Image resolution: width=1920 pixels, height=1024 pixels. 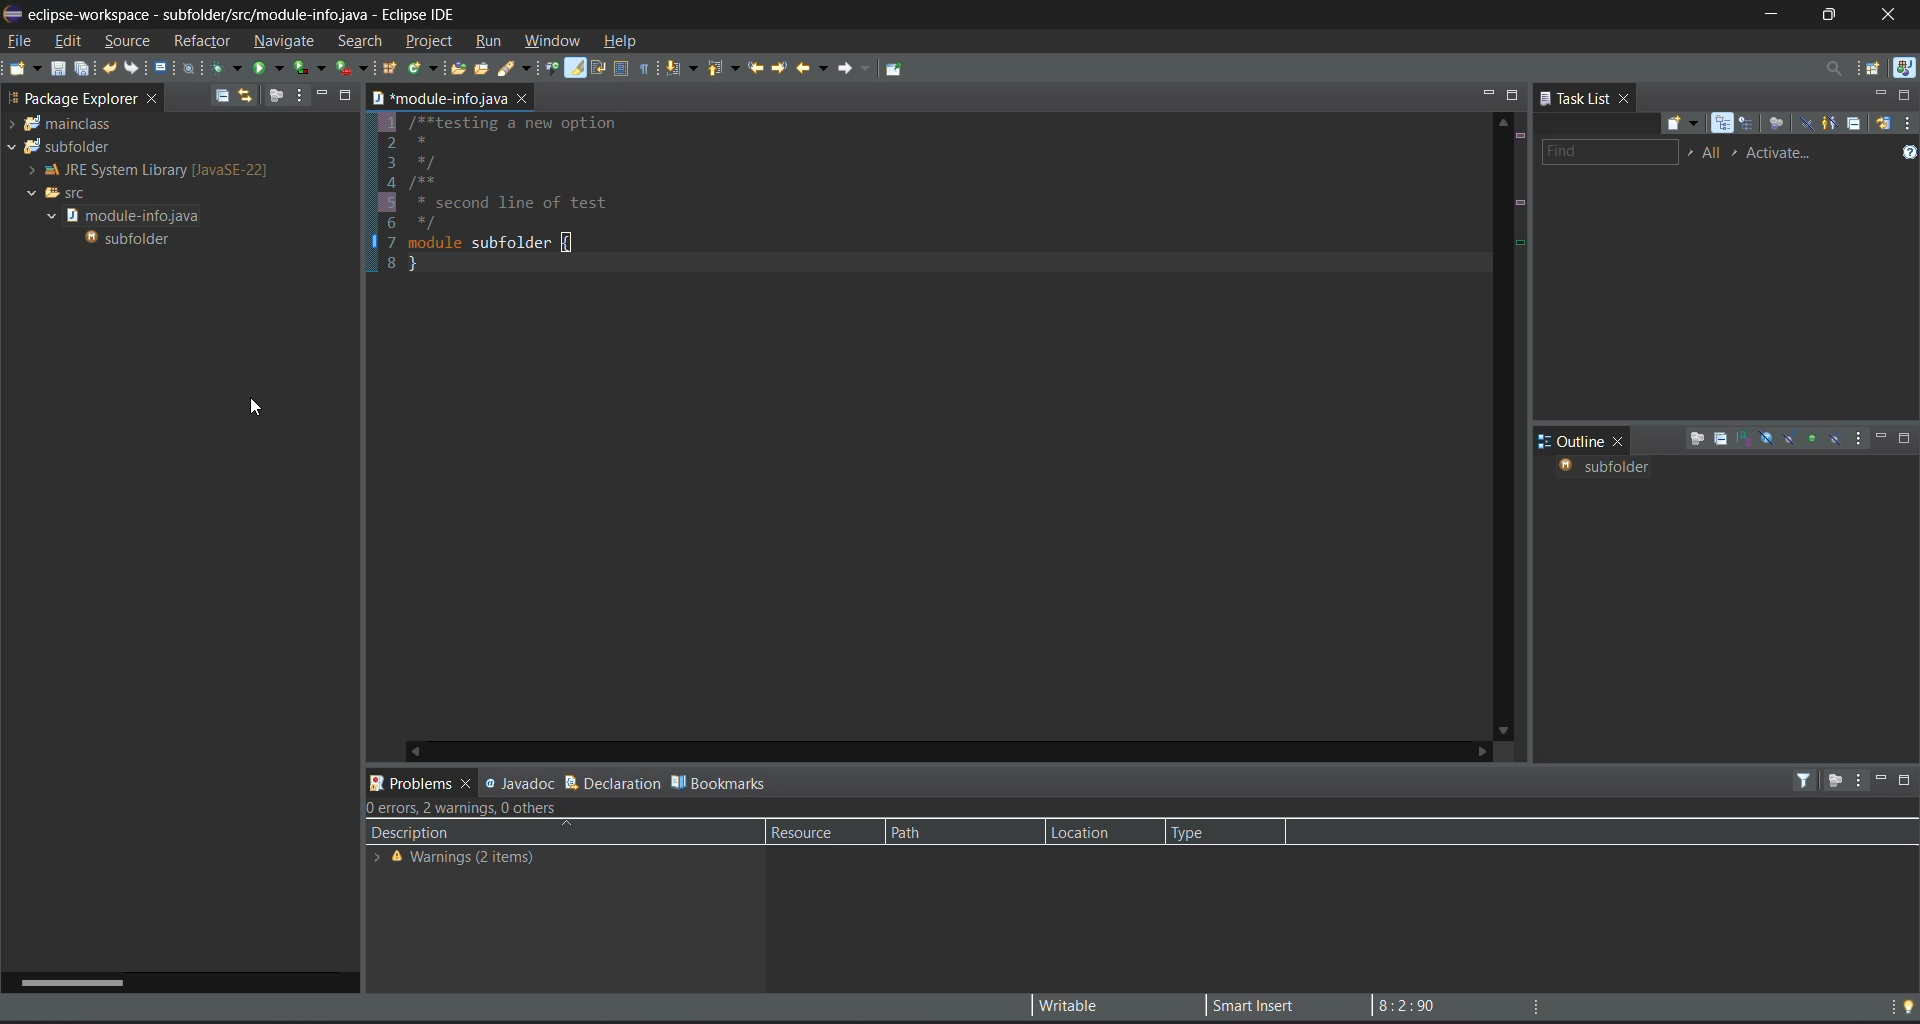 What do you see at coordinates (298, 94) in the screenshot?
I see `view menu` at bounding box center [298, 94].